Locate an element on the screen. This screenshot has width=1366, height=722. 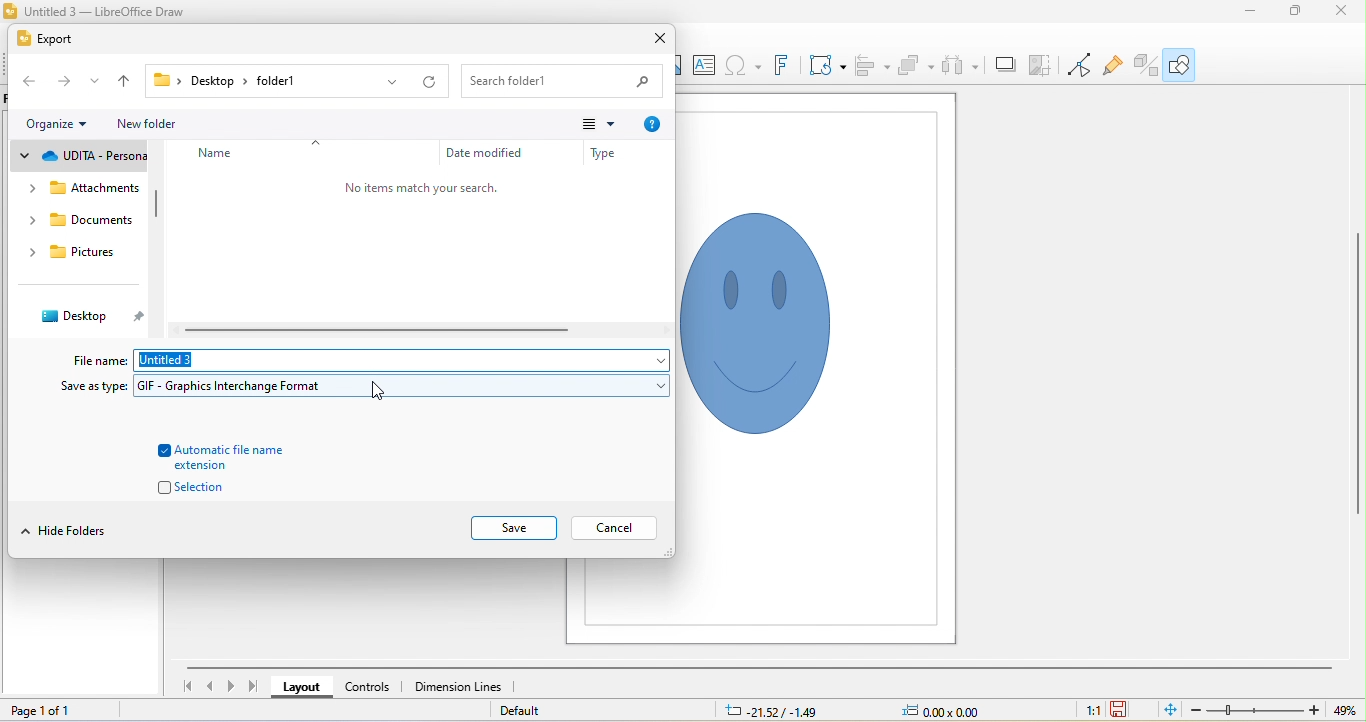
up to previous is located at coordinates (126, 80).